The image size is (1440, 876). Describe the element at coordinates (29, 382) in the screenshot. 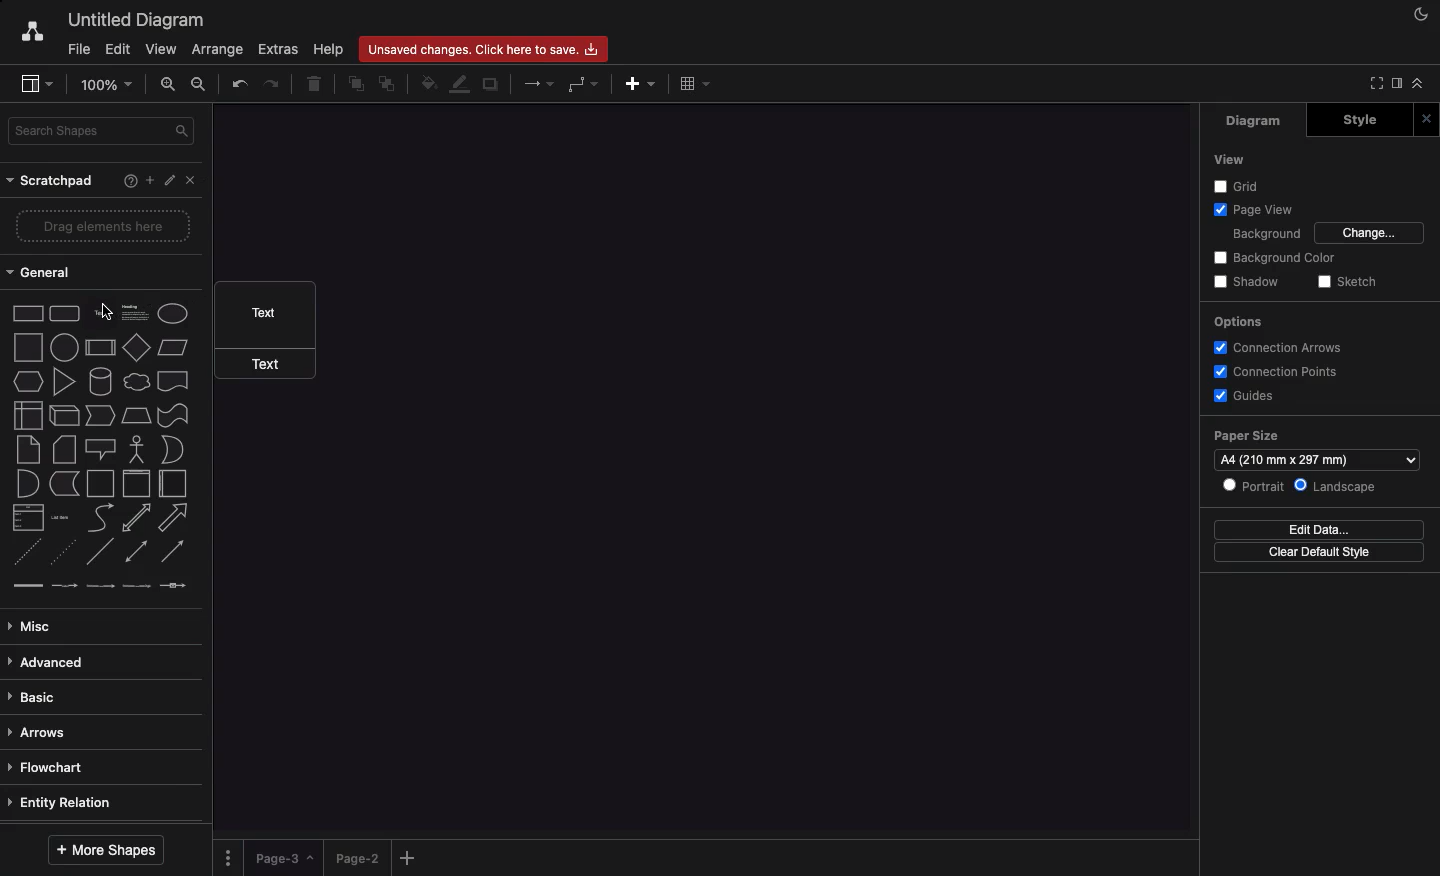

I see `hexagon` at that location.